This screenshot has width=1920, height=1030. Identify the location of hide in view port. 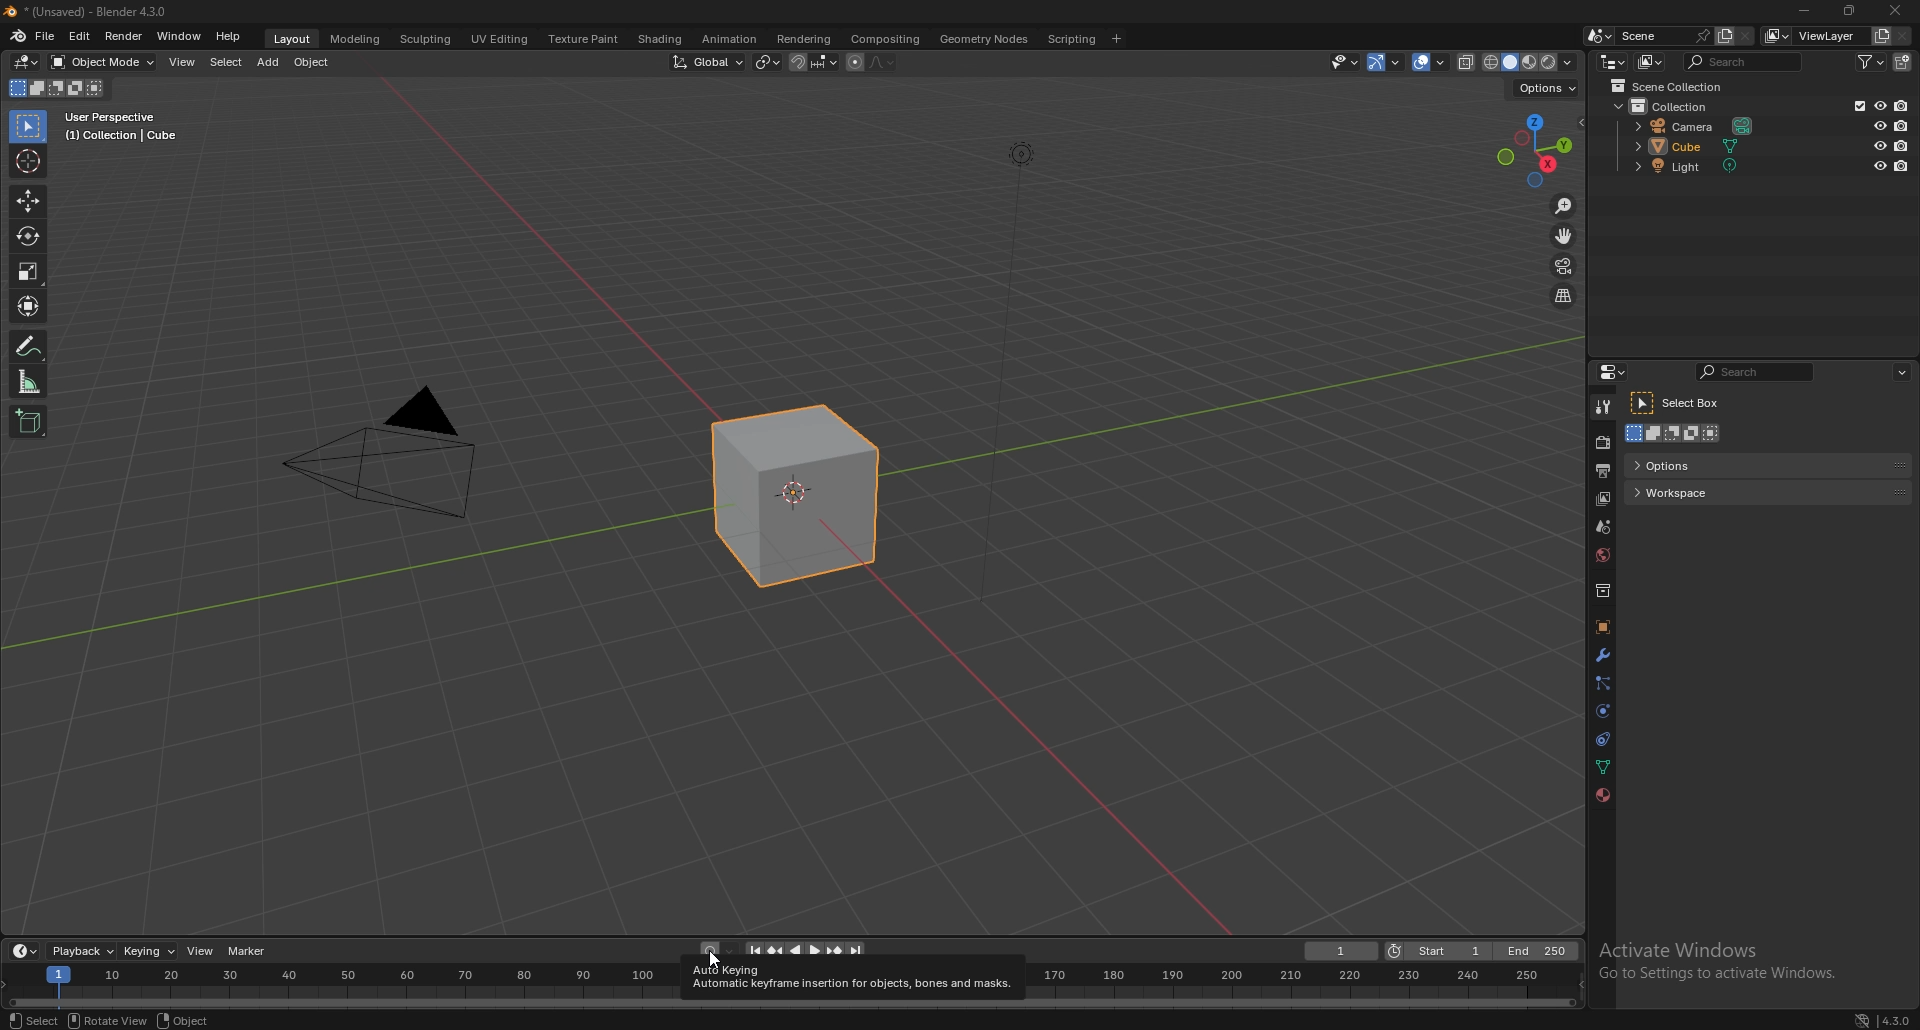
(1880, 105).